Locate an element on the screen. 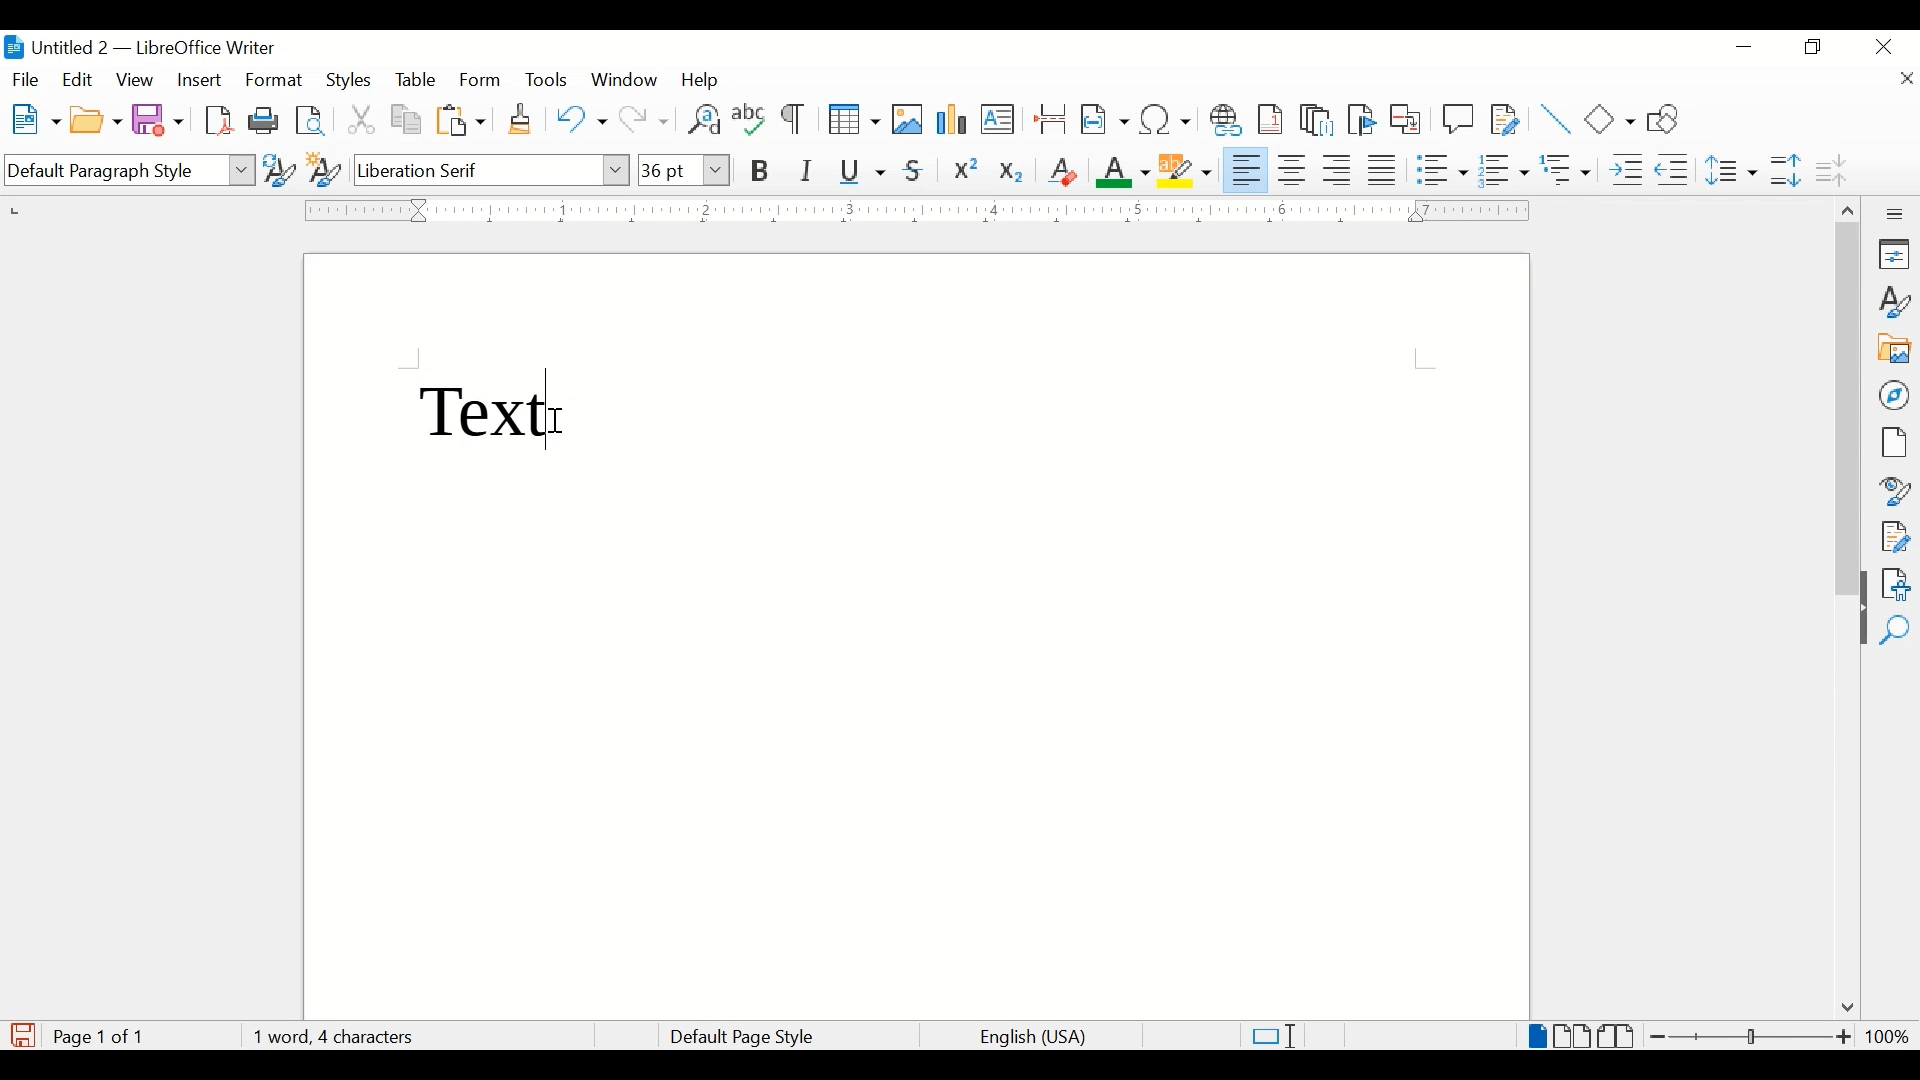 This screenshot has height=1080, width=1920. insert is located at coordinates (198, 80).